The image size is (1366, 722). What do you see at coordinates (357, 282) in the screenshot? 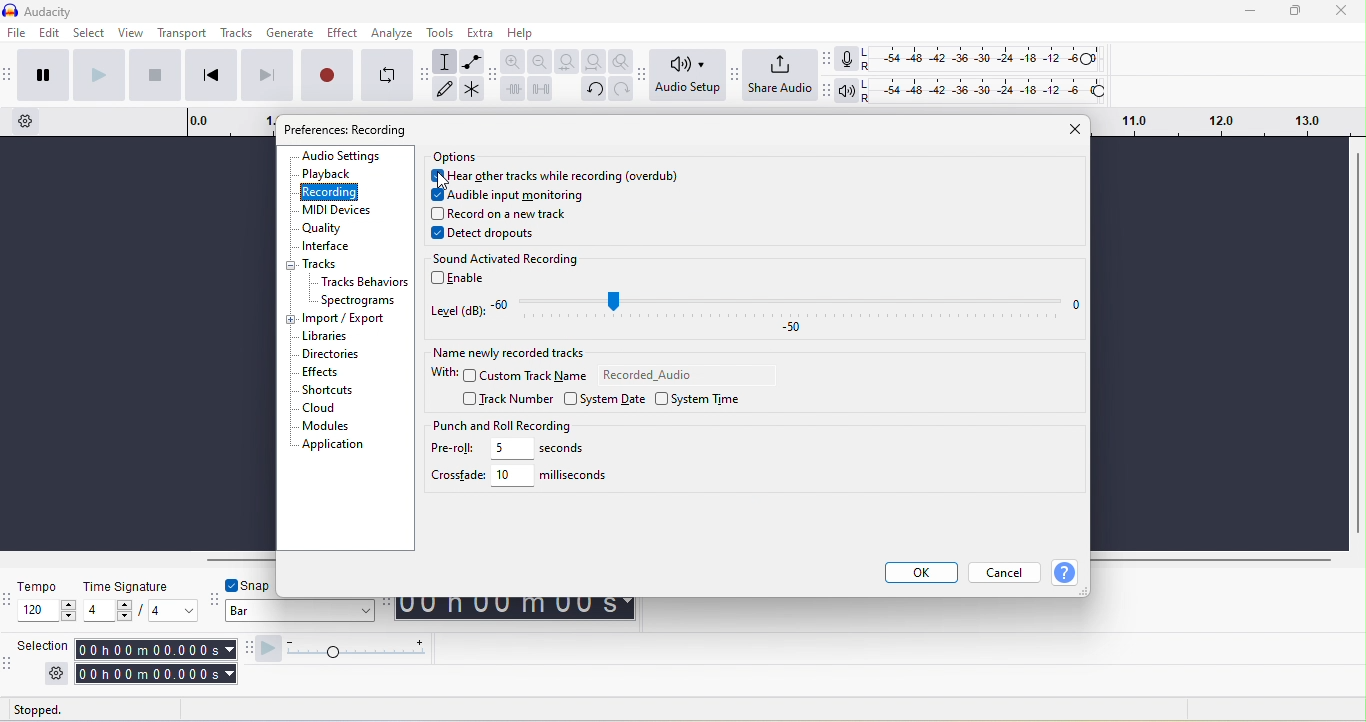
I see `tracks behaviors` at bounding box center [357, 282].